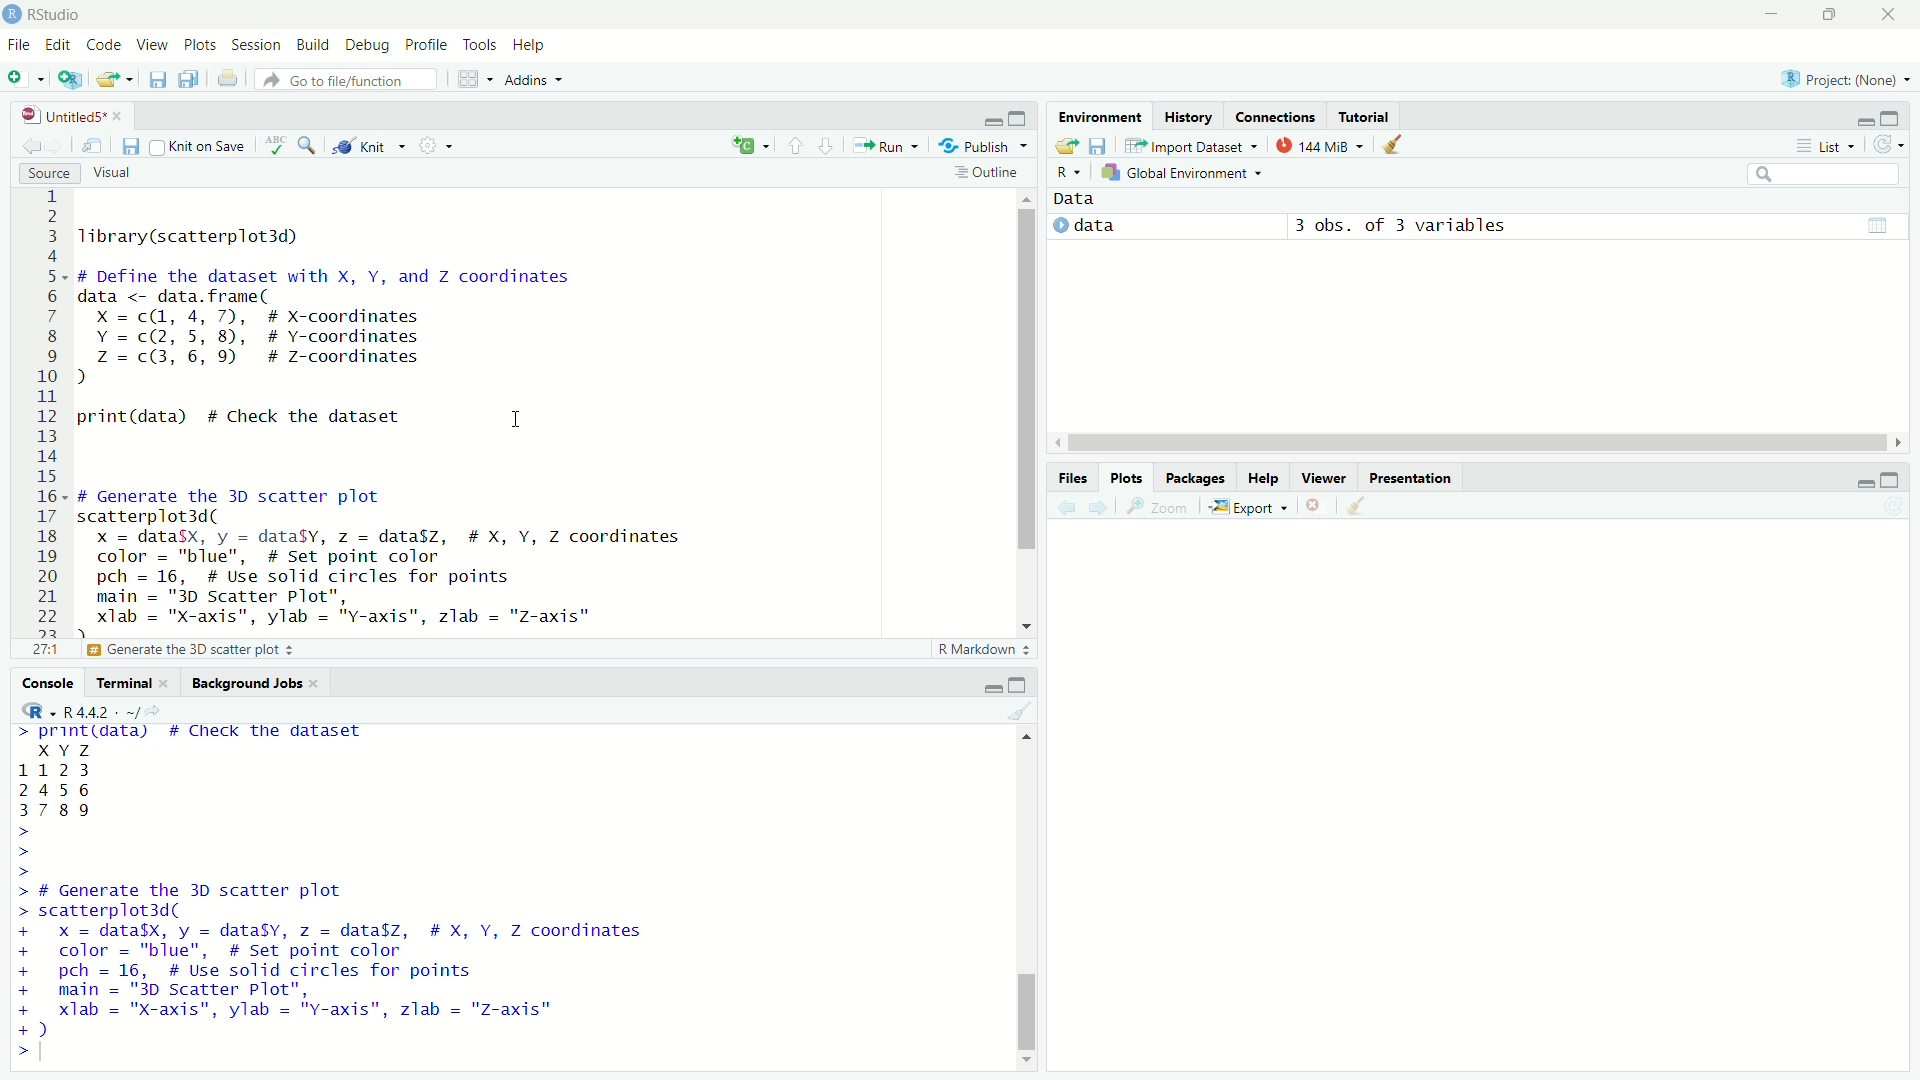 This screenshot has width=1920, height=1080. Describe the element at coordinates (186, 79) in the screenshot. I see `Save all open documents` at that location.